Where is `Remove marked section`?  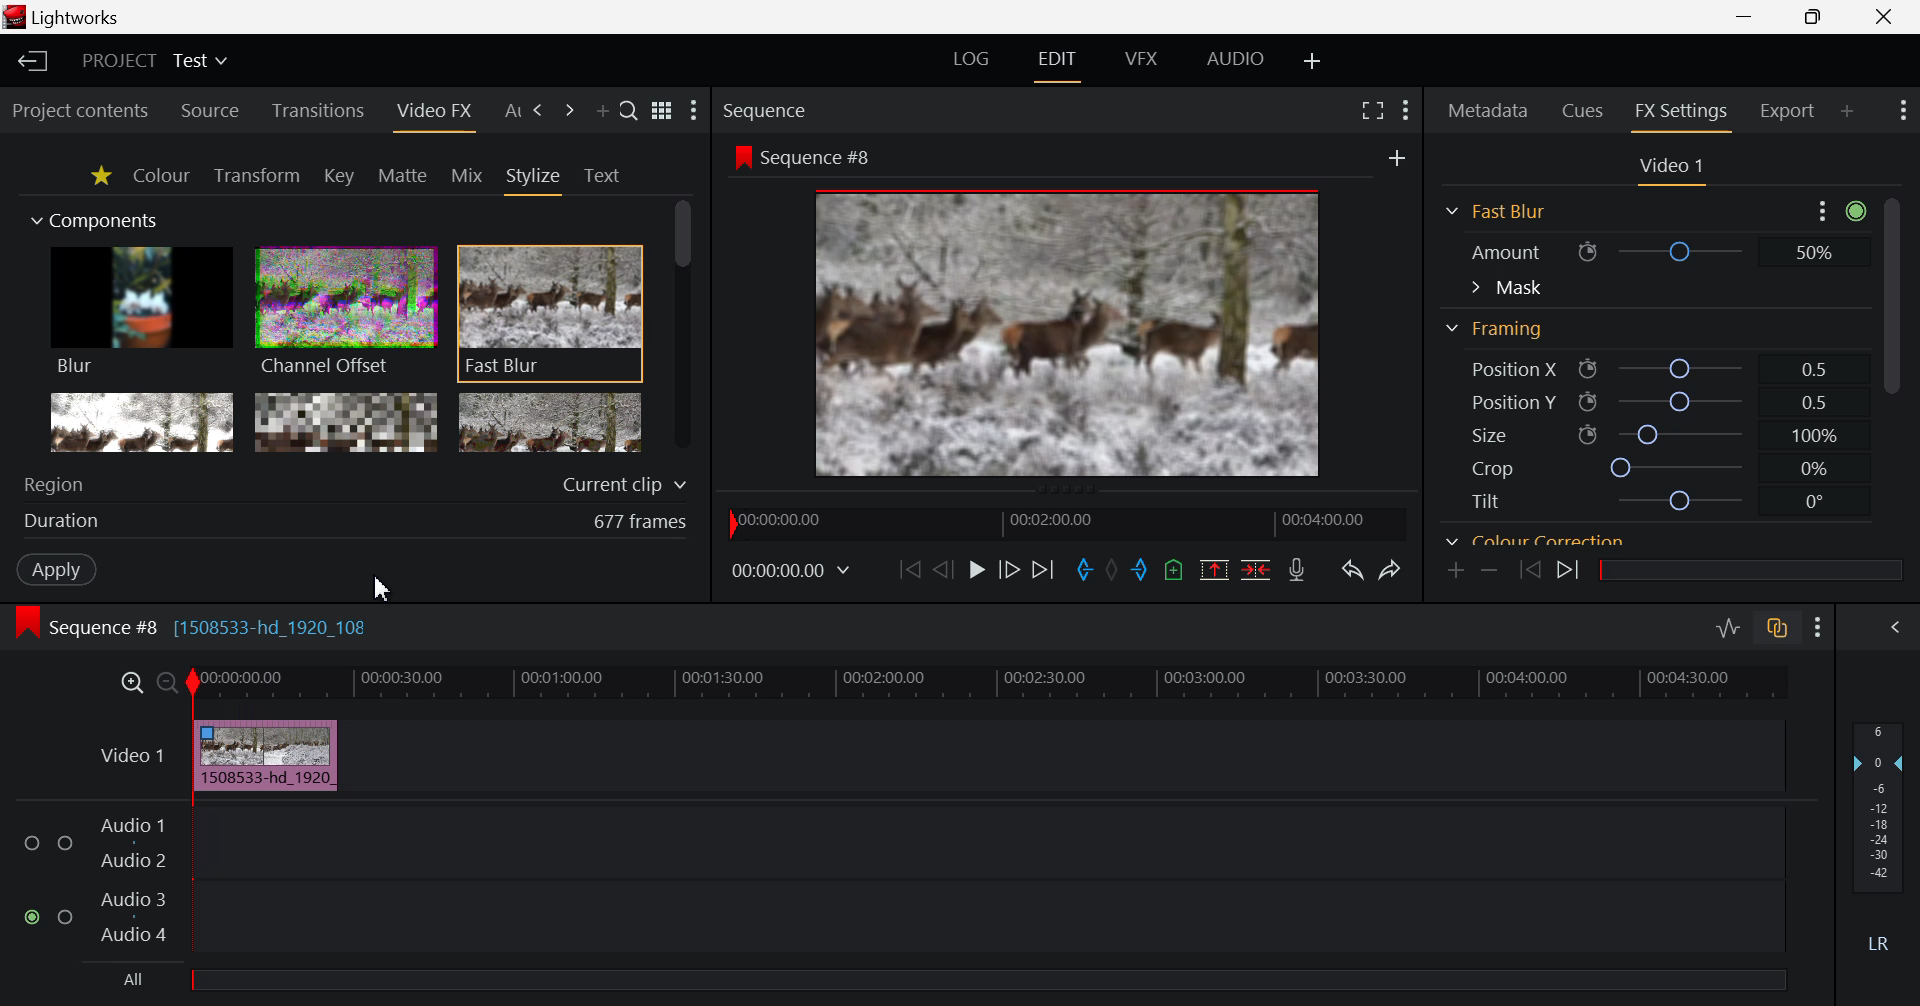 Remove marked section is located at coordinates (1216, 571).